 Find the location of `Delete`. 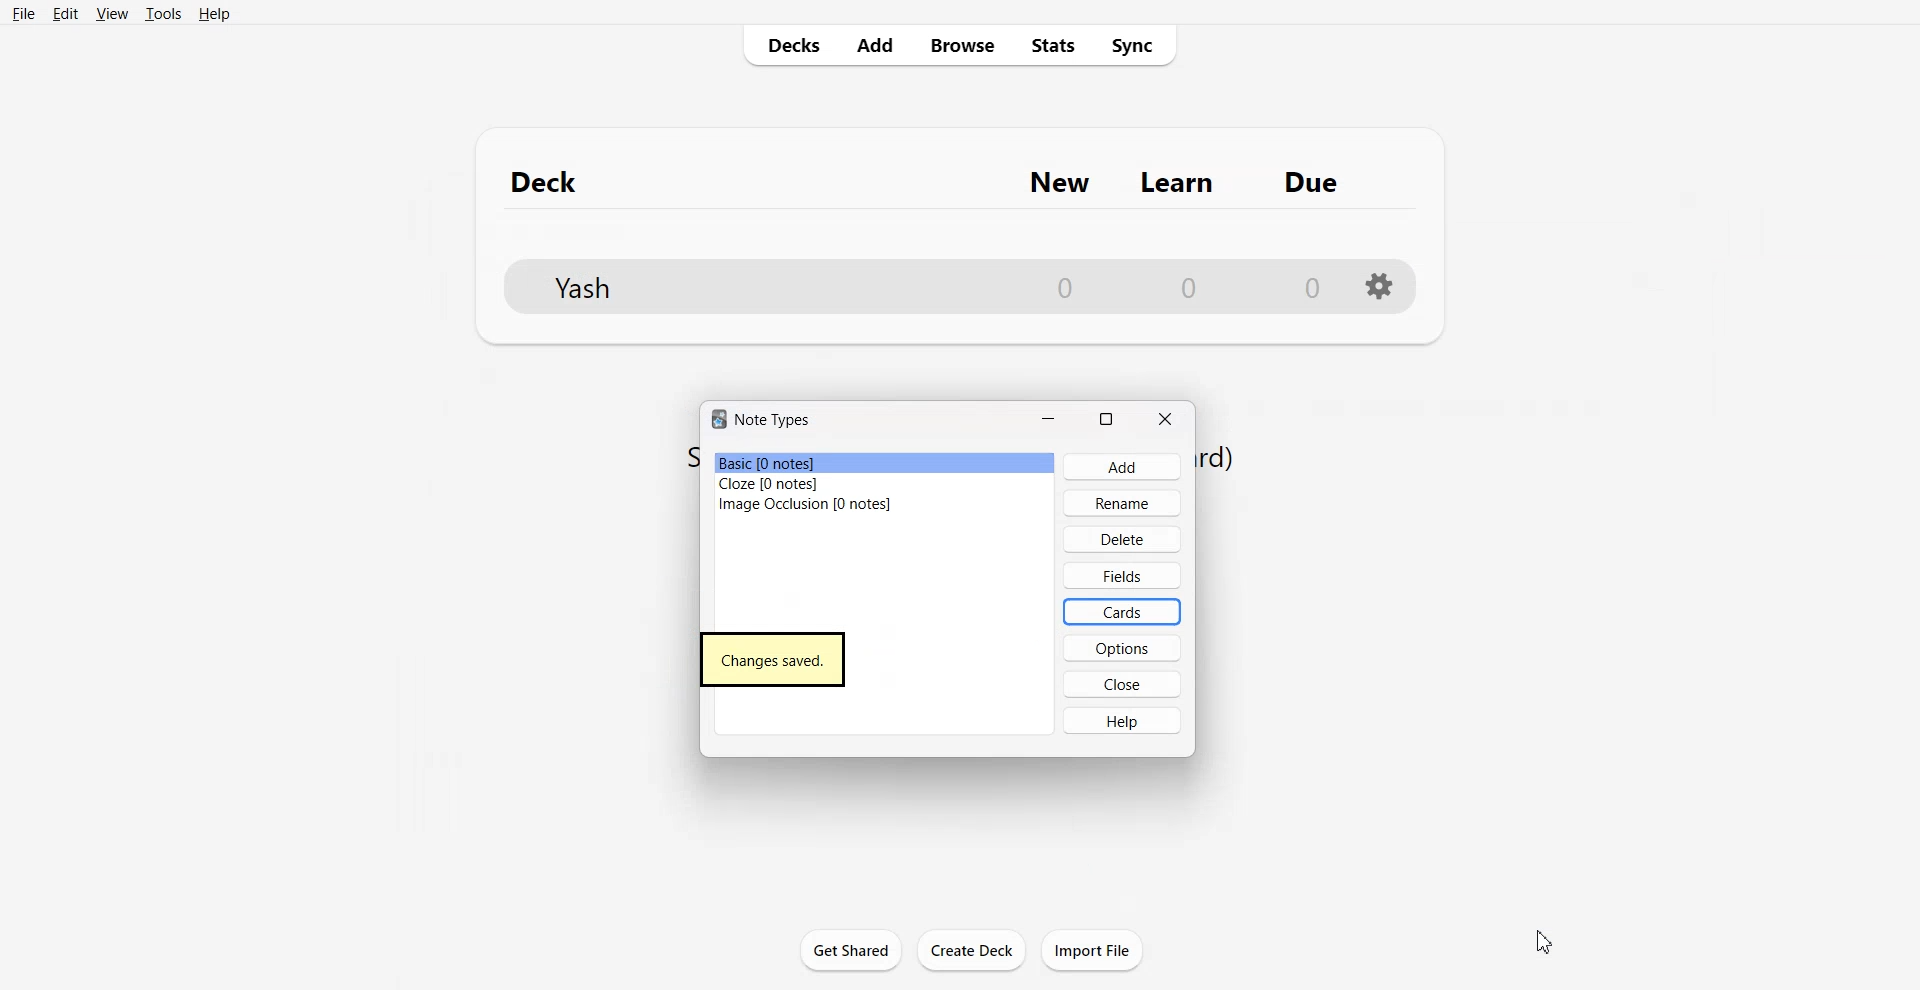

Delete is located at coordinates (1119, 537).